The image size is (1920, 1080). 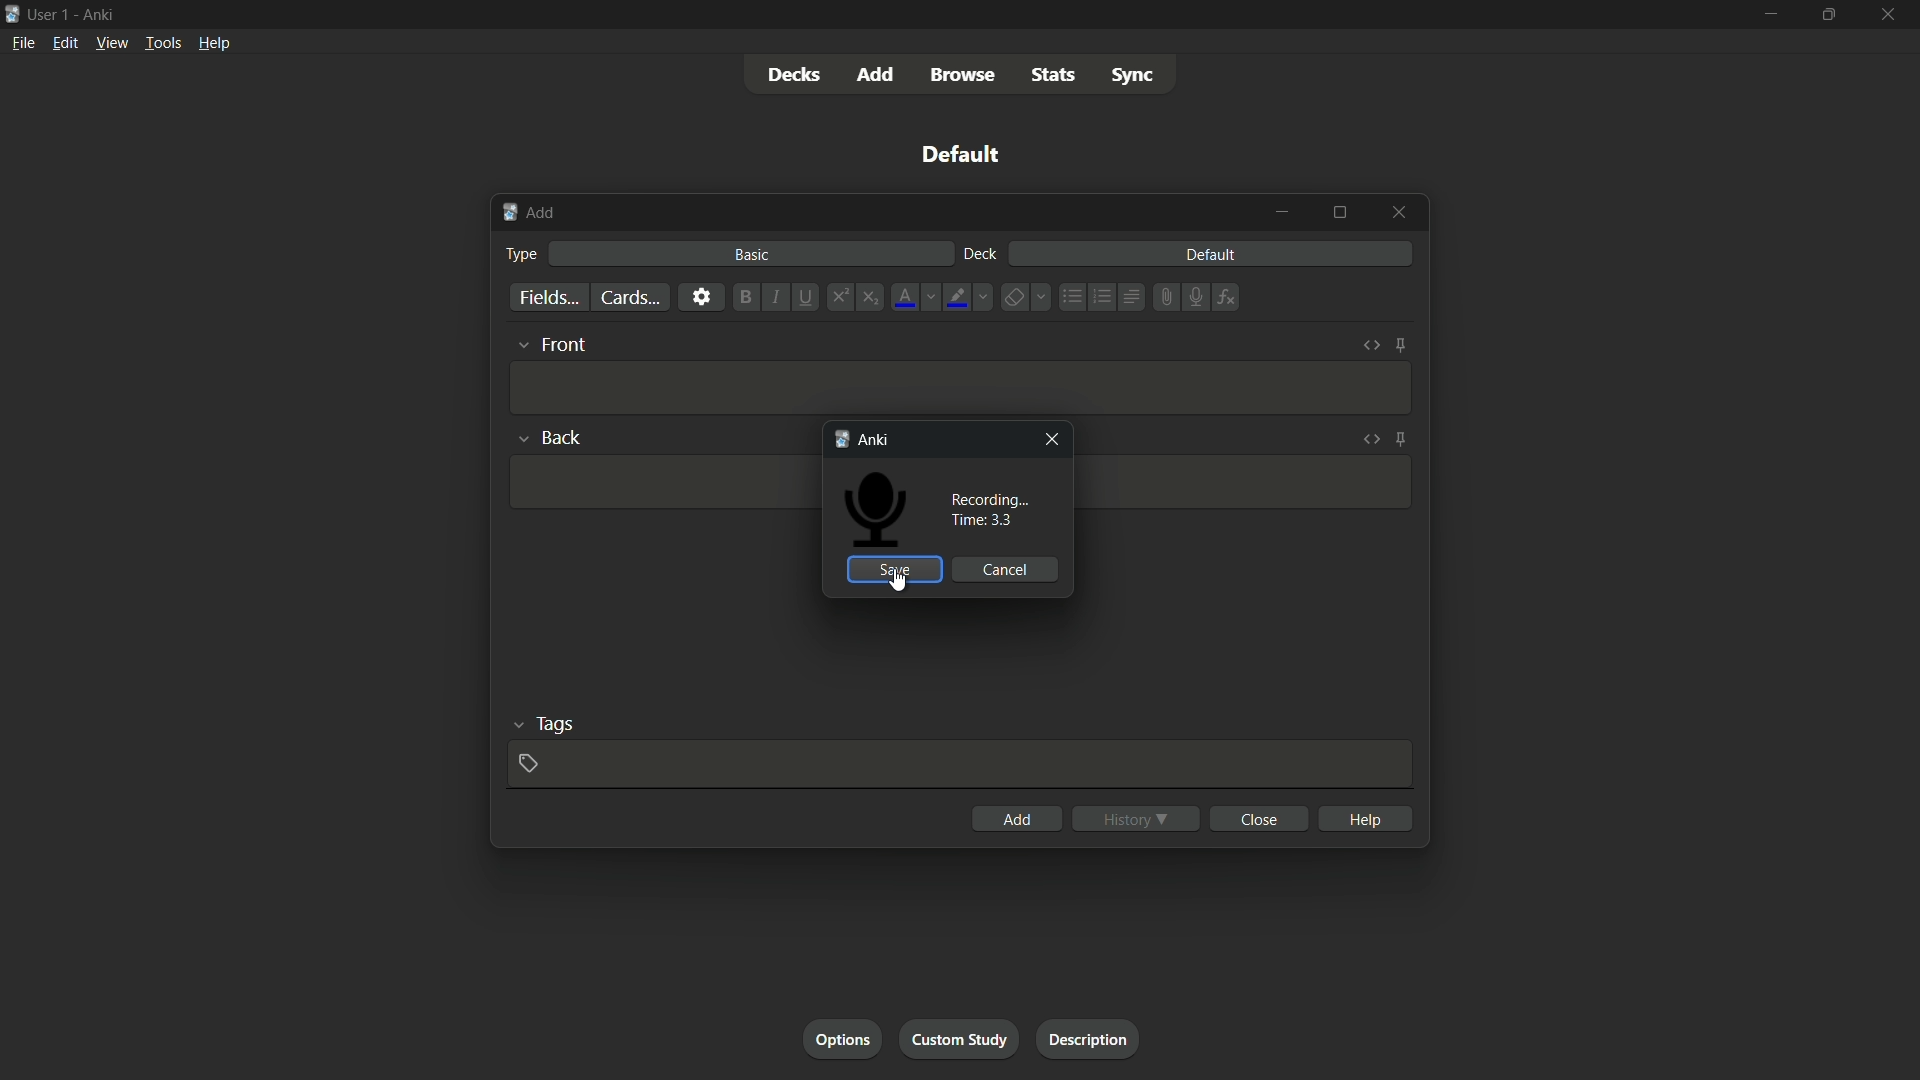 I want to click on add, so click(x=1015, y=819).